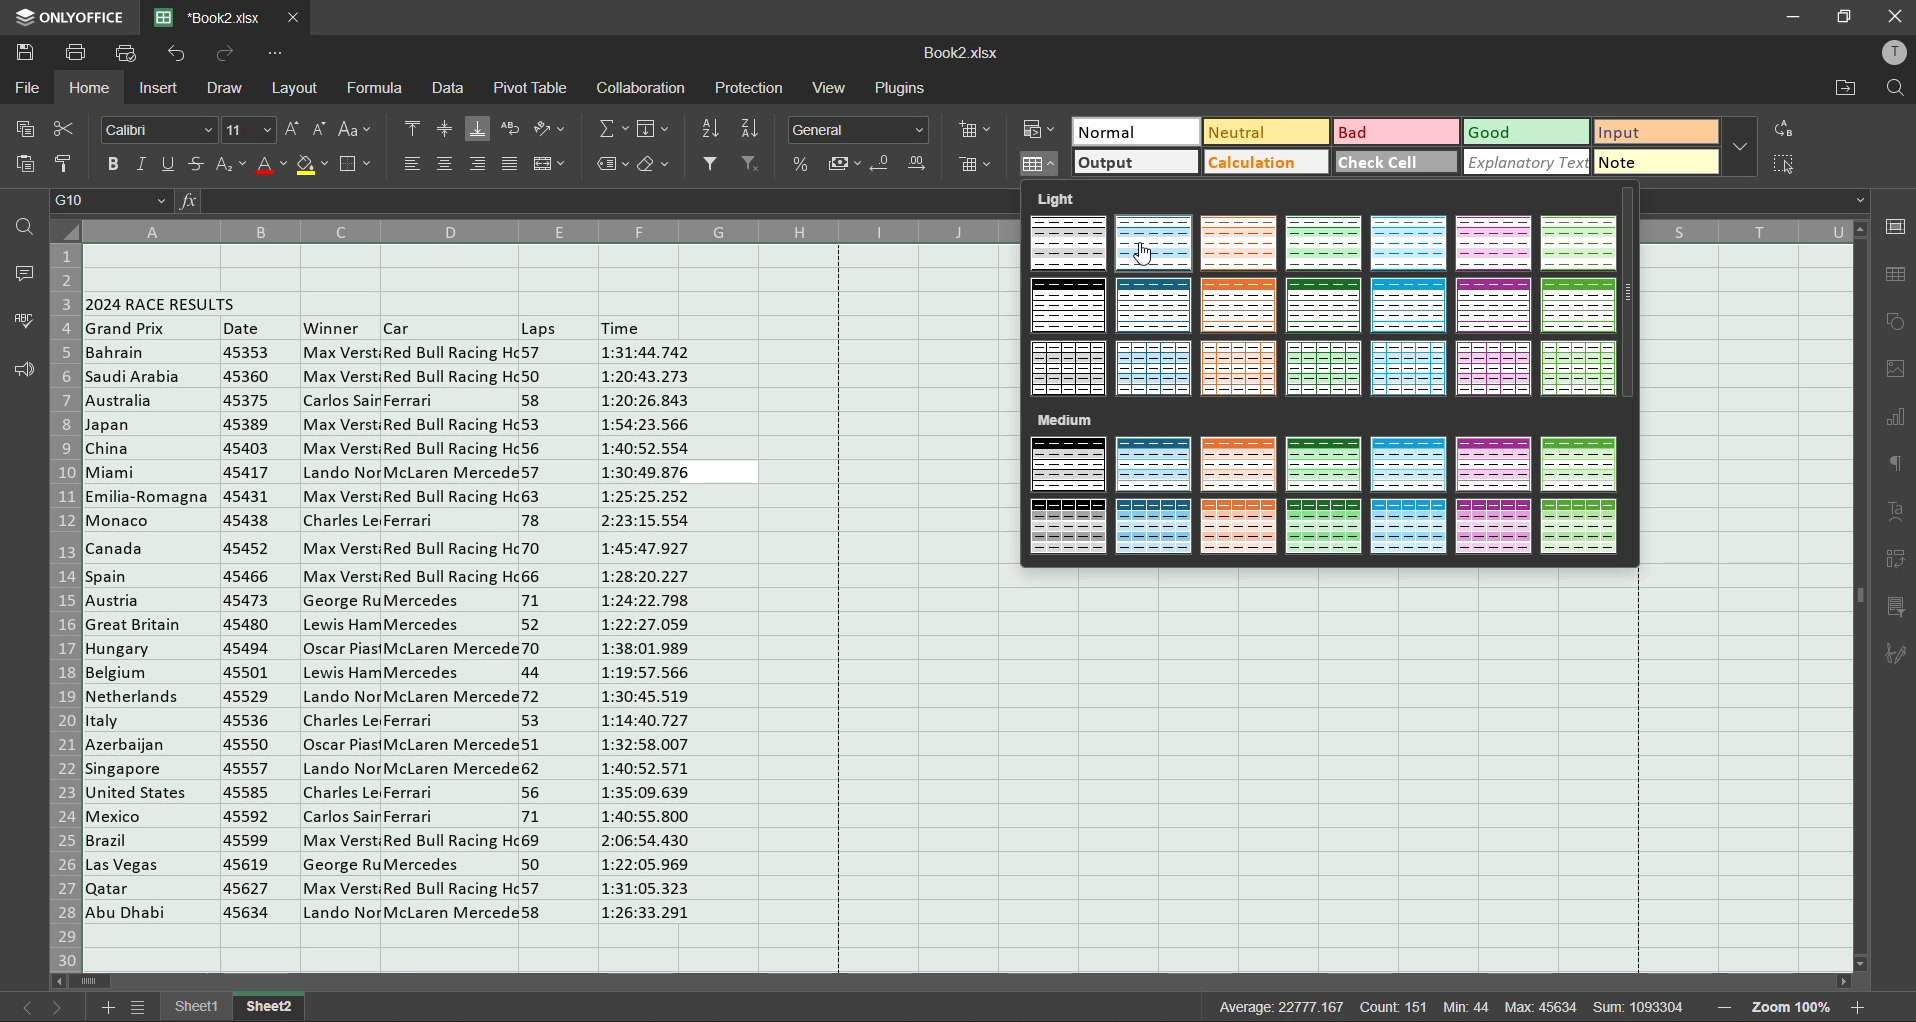  What do you see at coordinates (166, 304) in the screenshot?
I see `2024 race results` at bounding box center [166, 304].